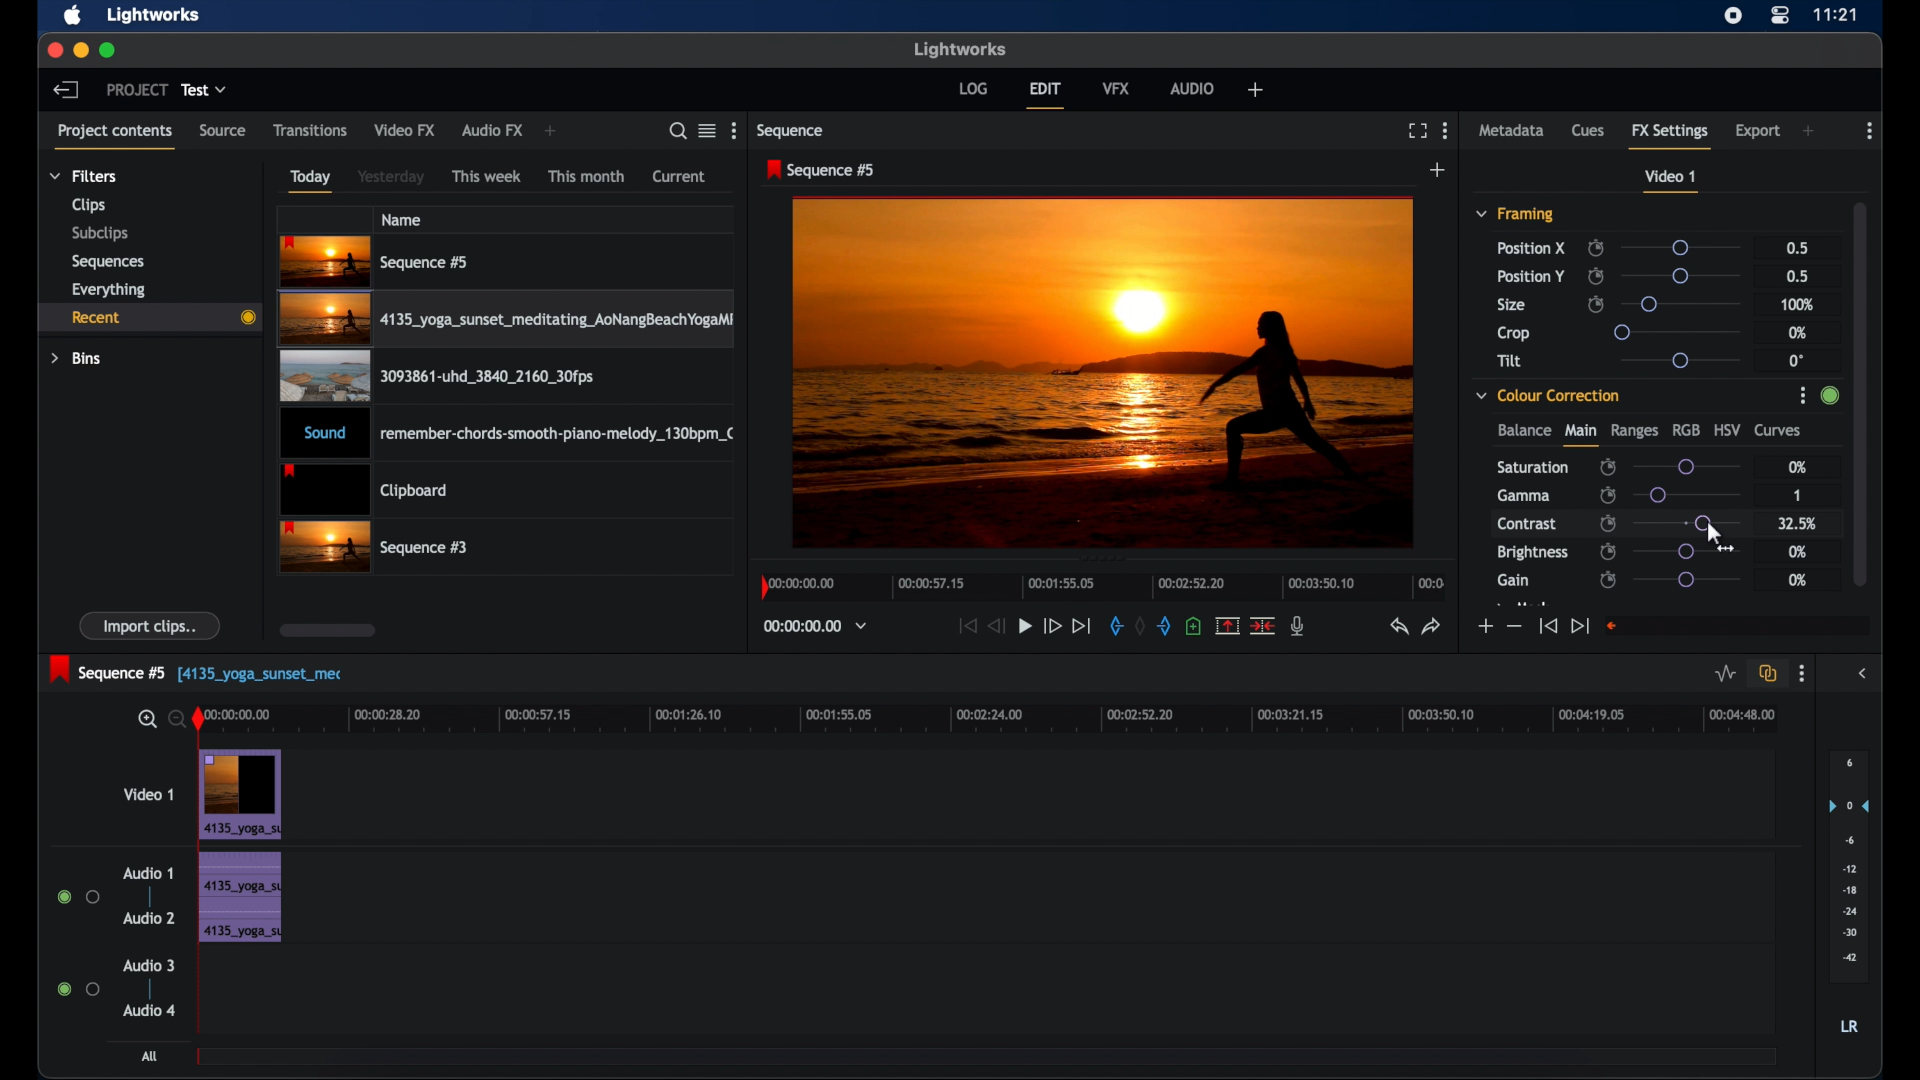 The width and height of the screenshot is (1920, 1080). I want to click on fx settings, so click(1670, 133).